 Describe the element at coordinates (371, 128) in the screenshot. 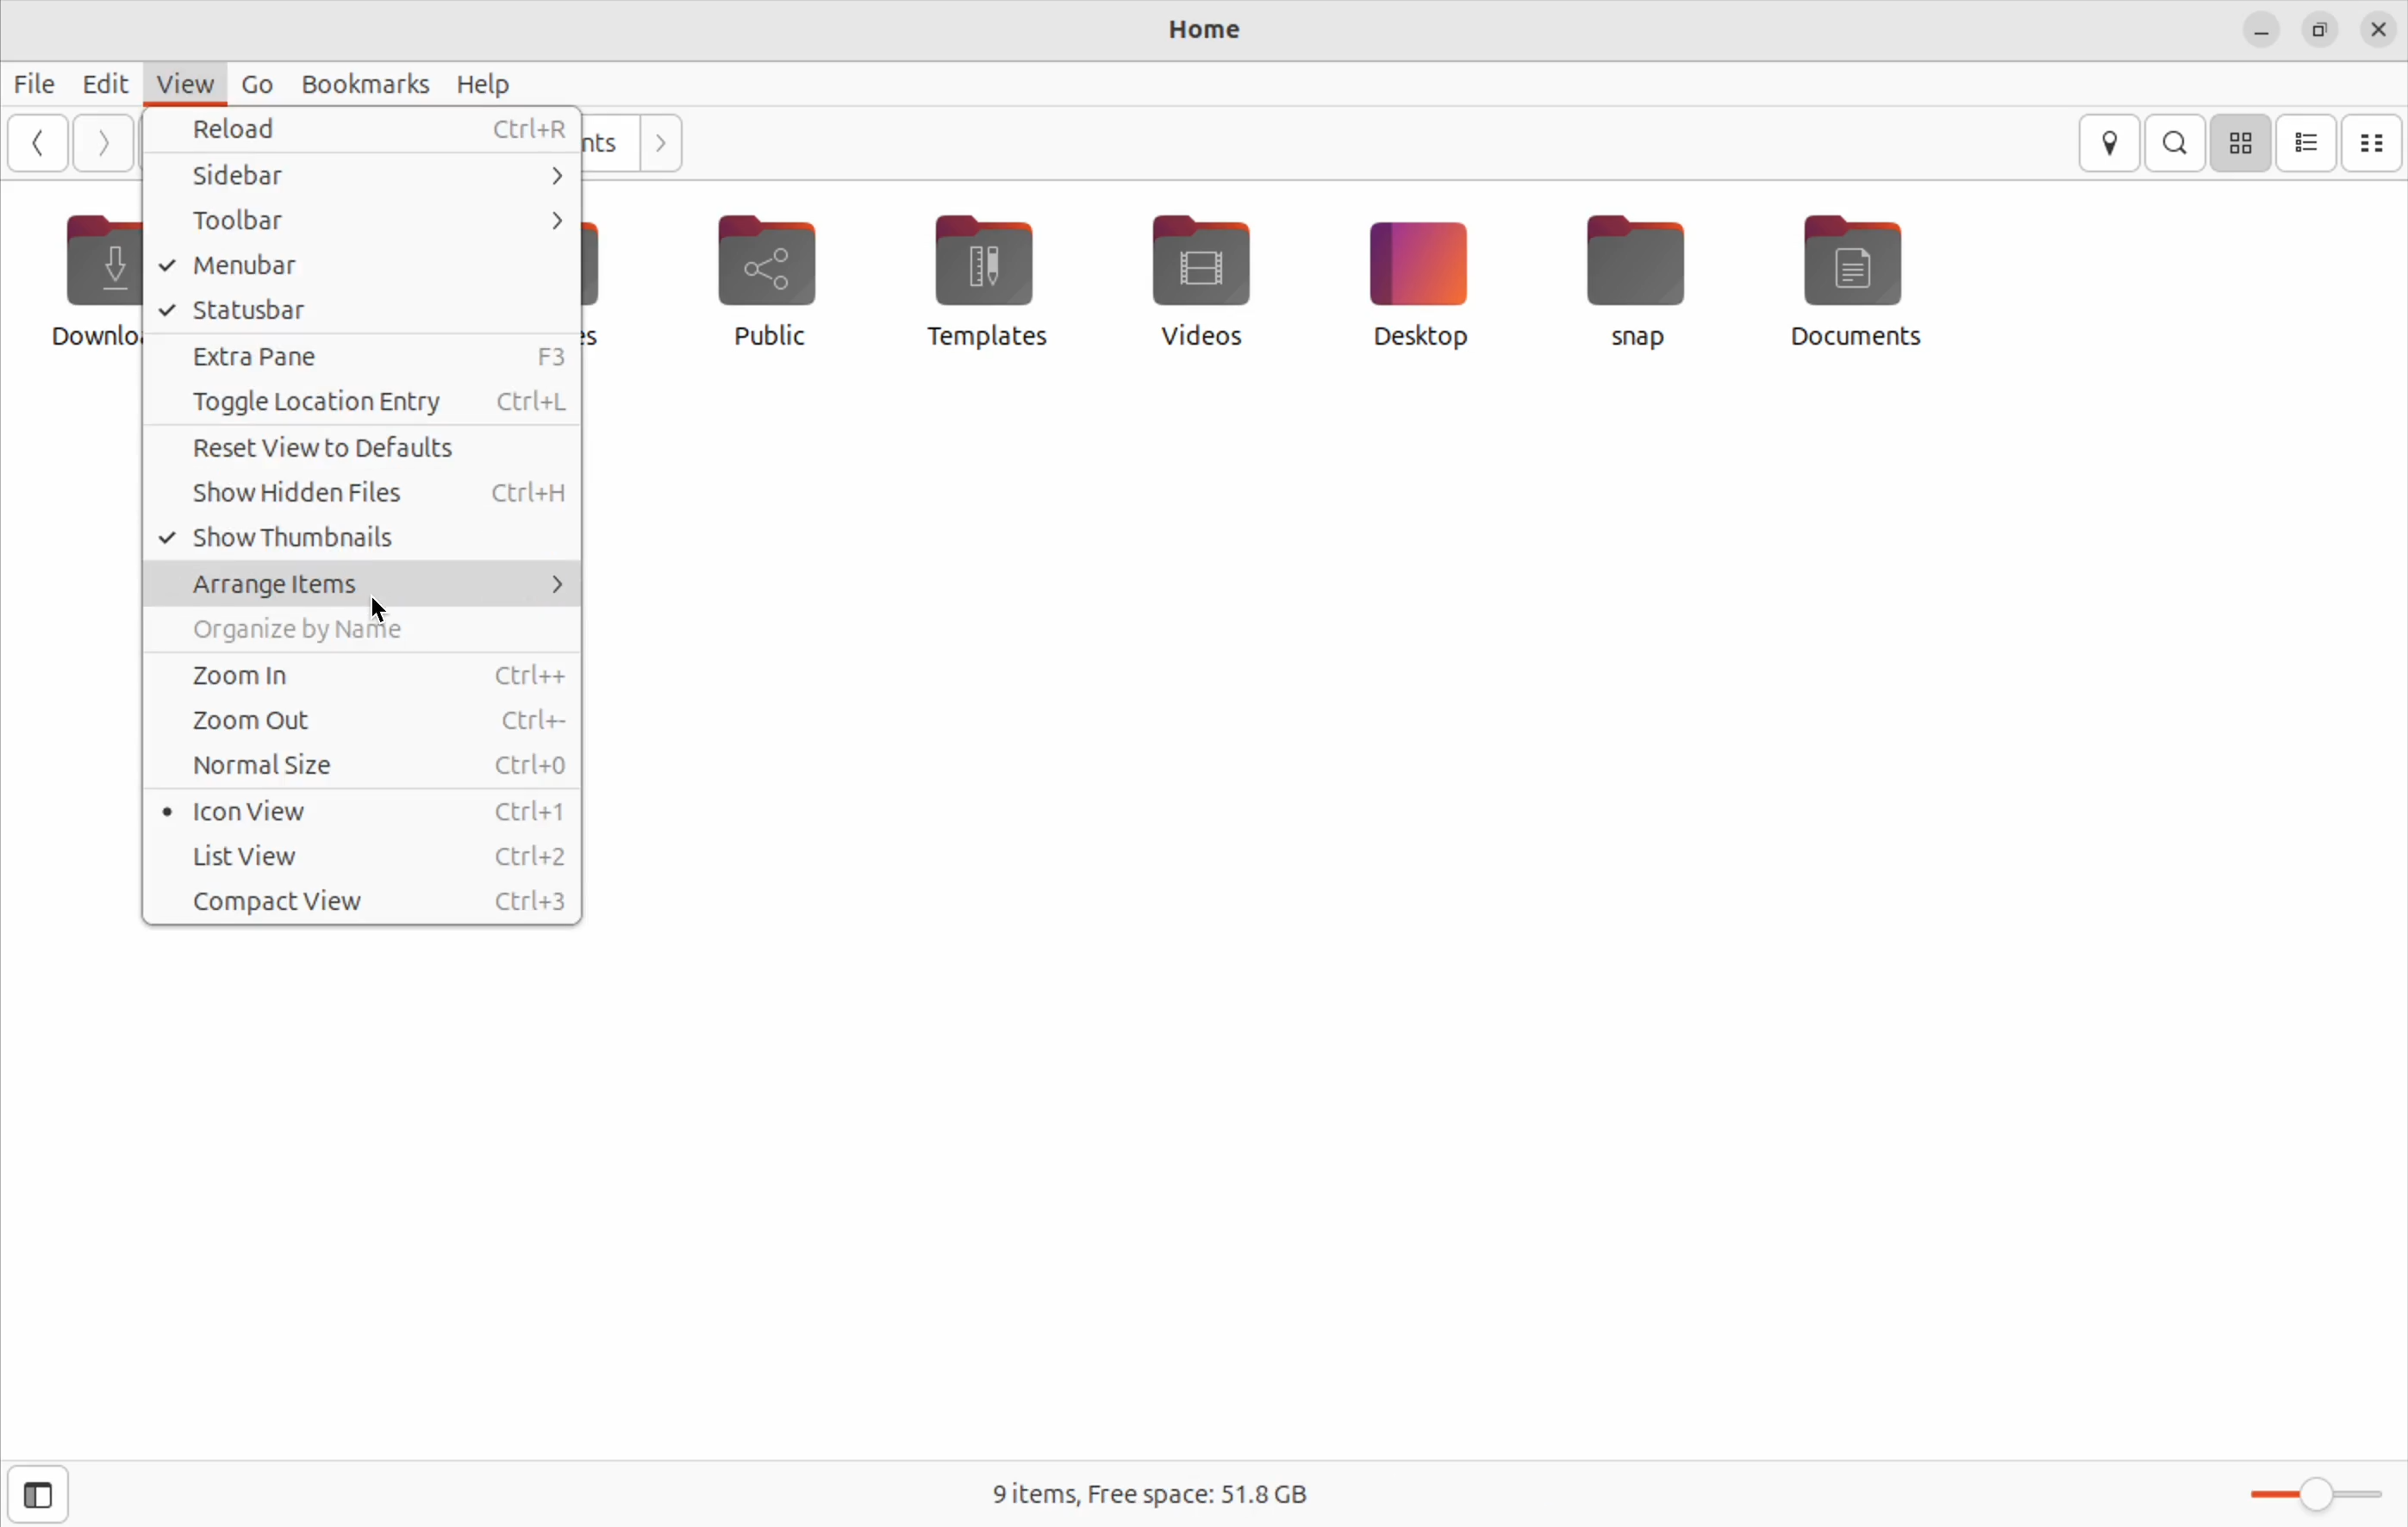

I see `reload` at that location.